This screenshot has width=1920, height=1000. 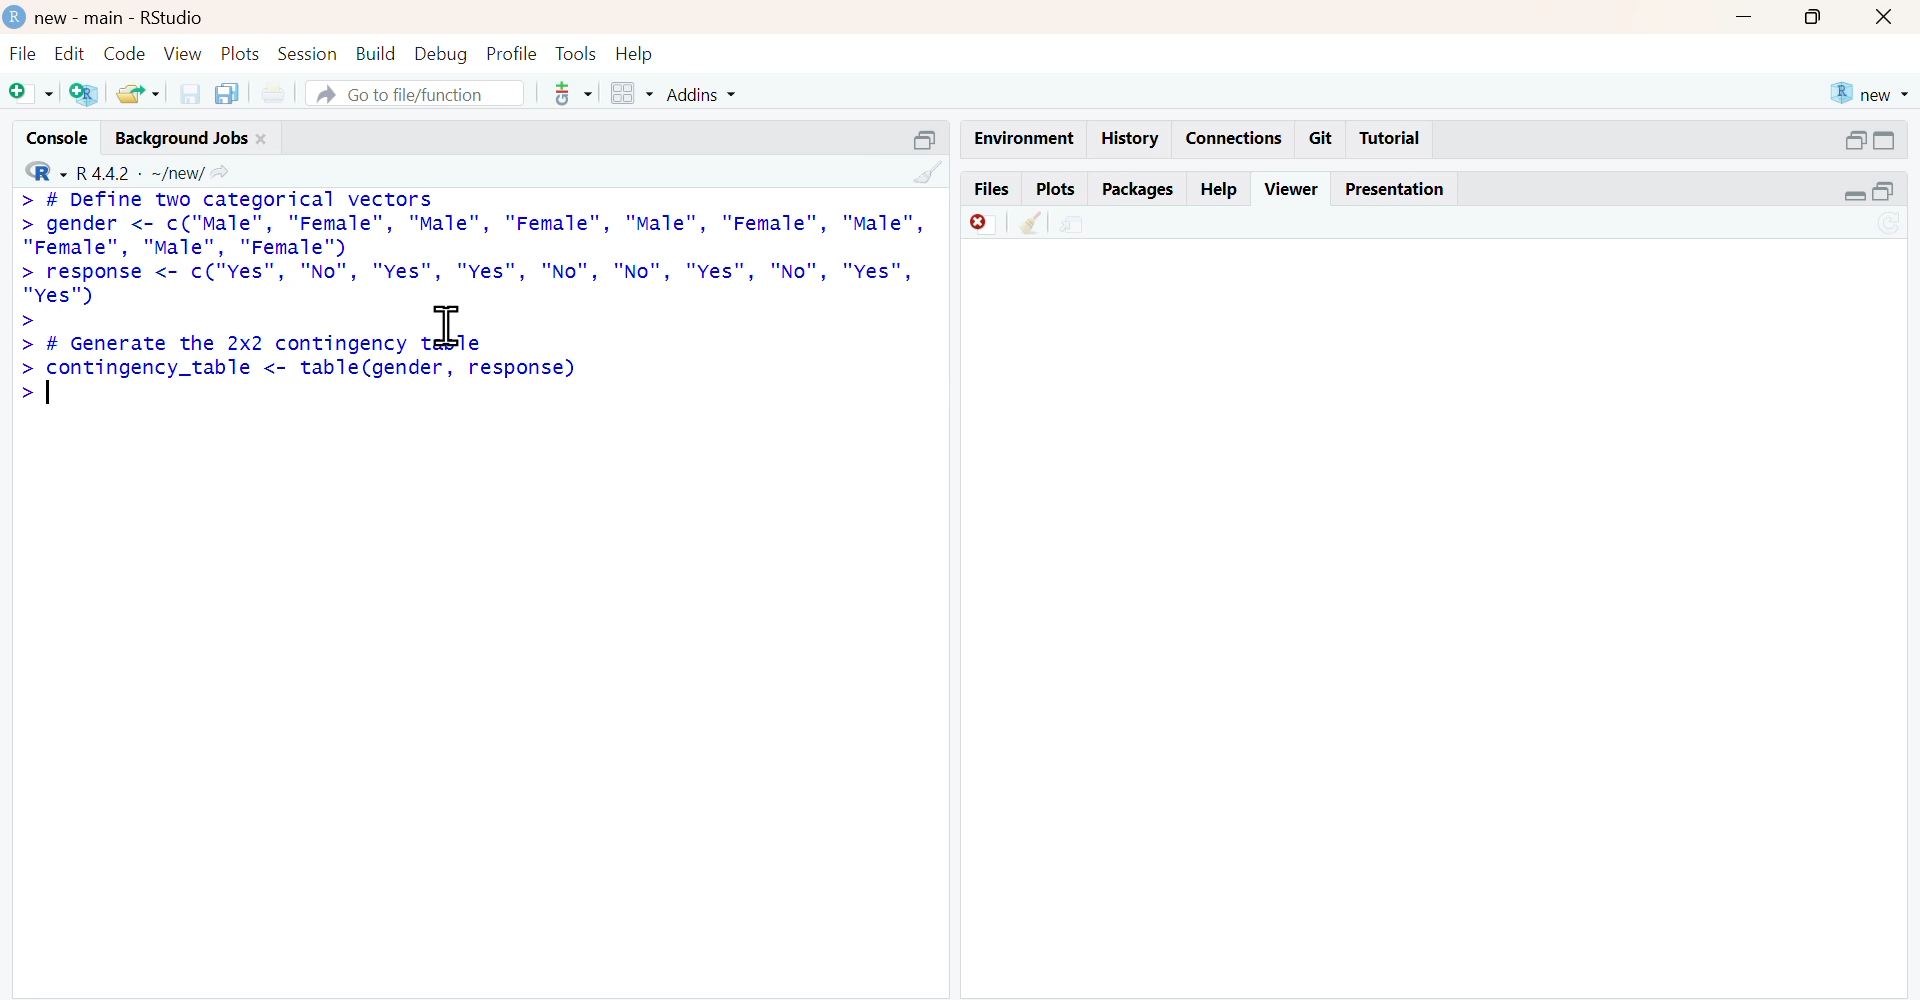 What do you see at coordinates (228, 93) in the screenshot?
I see `copy` at bounding box center [228, 93].